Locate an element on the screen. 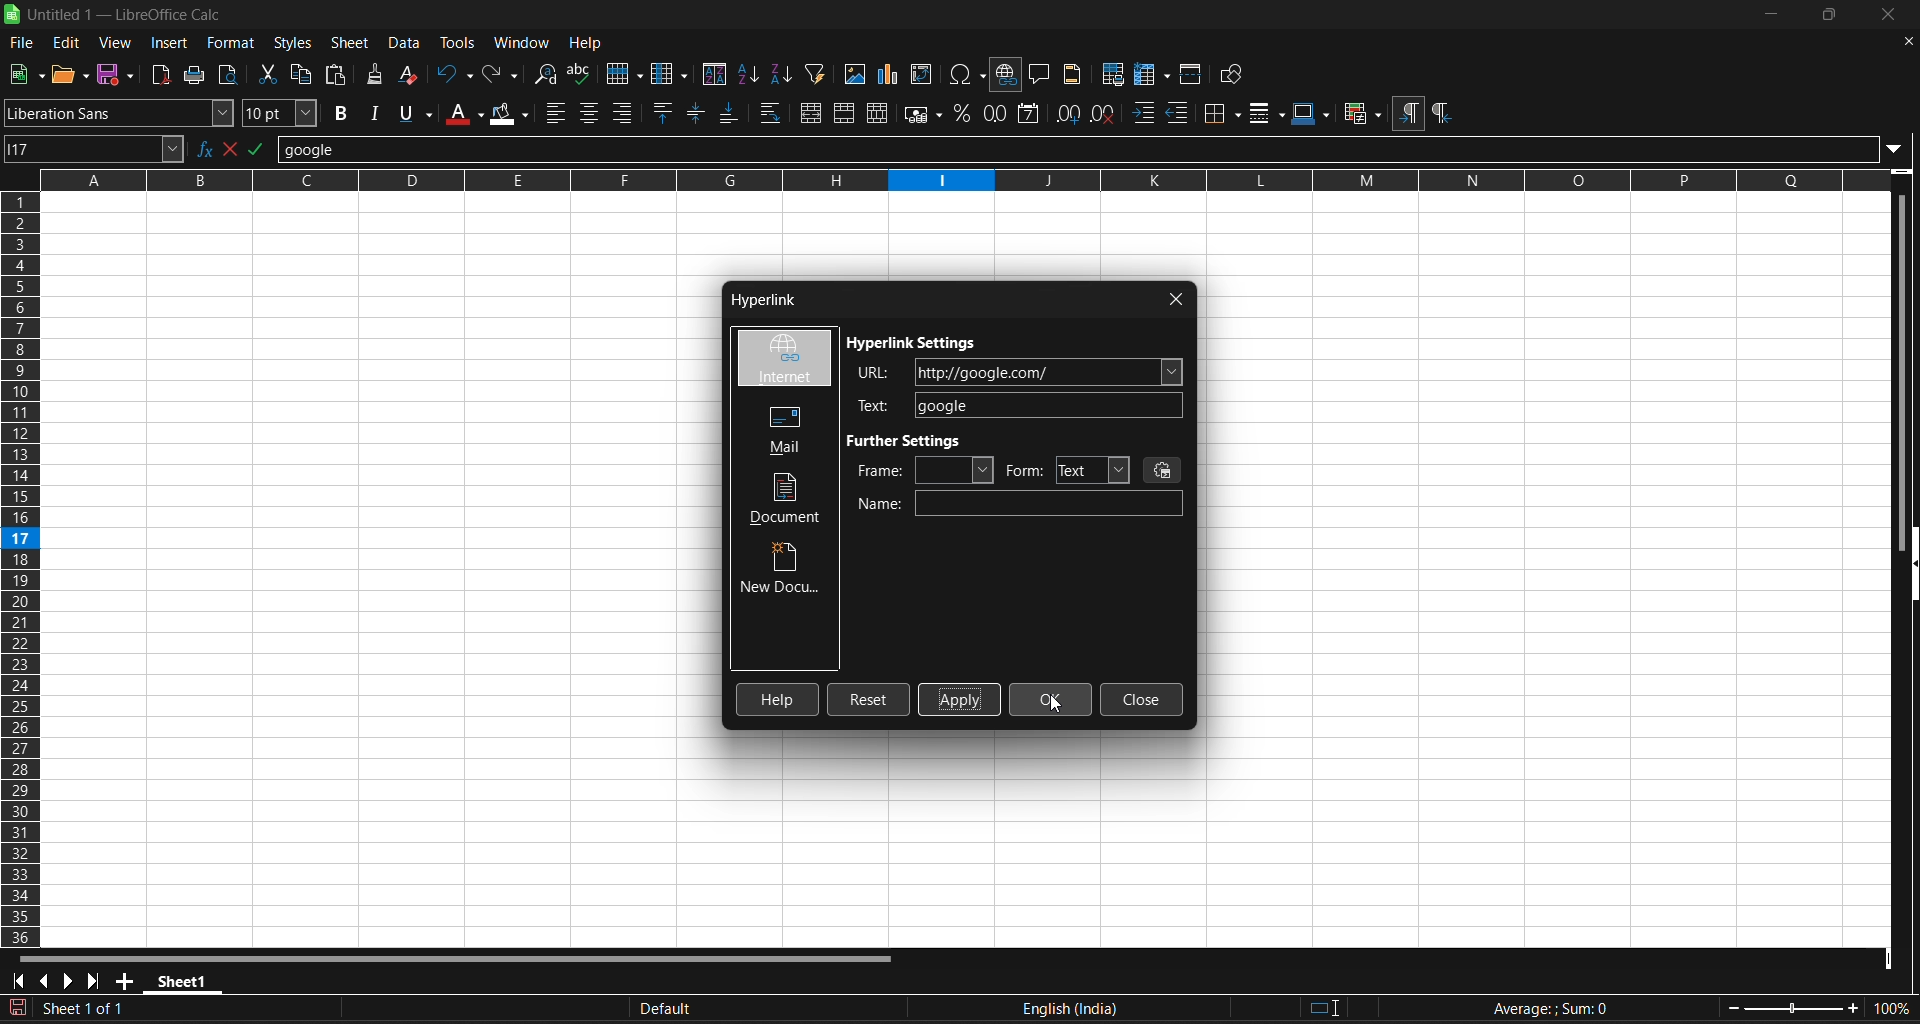 The height and width of the screenshot is (1024, 1920). insert hyperlink is located at coordinates (1007, 75).